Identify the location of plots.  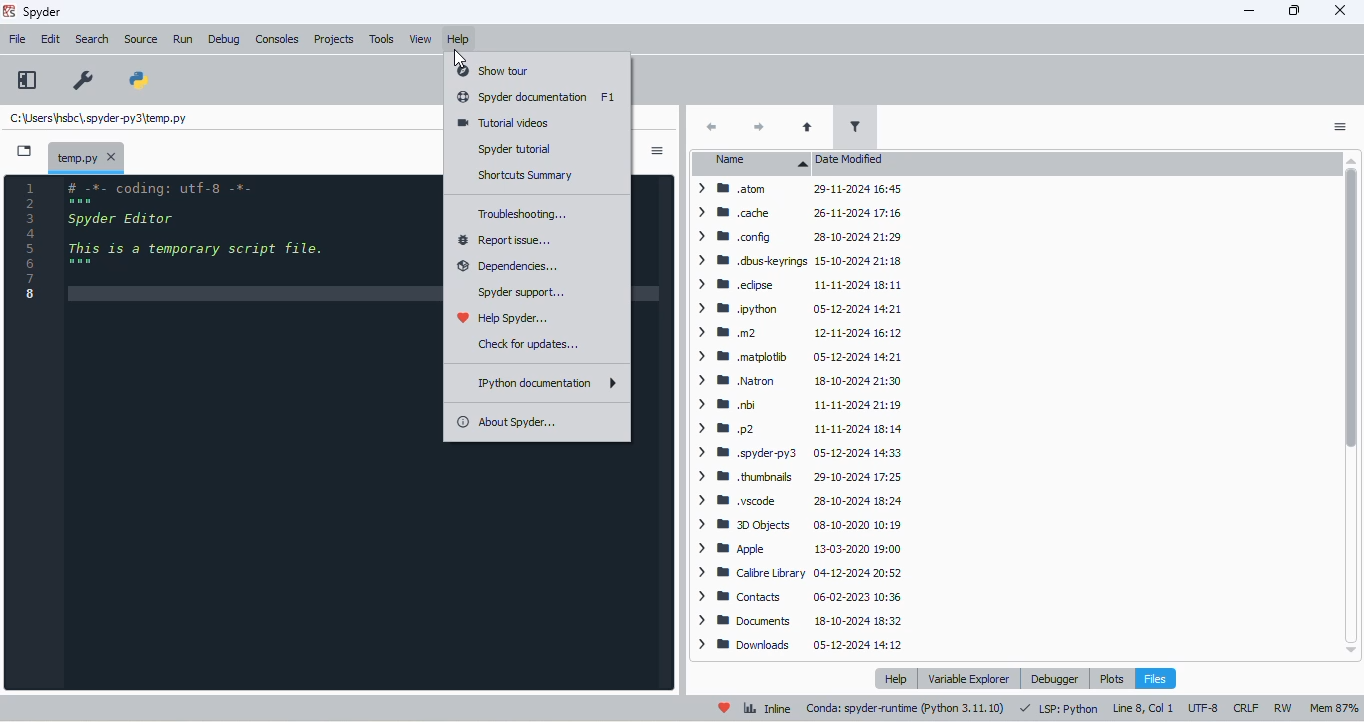
(1112, 679).